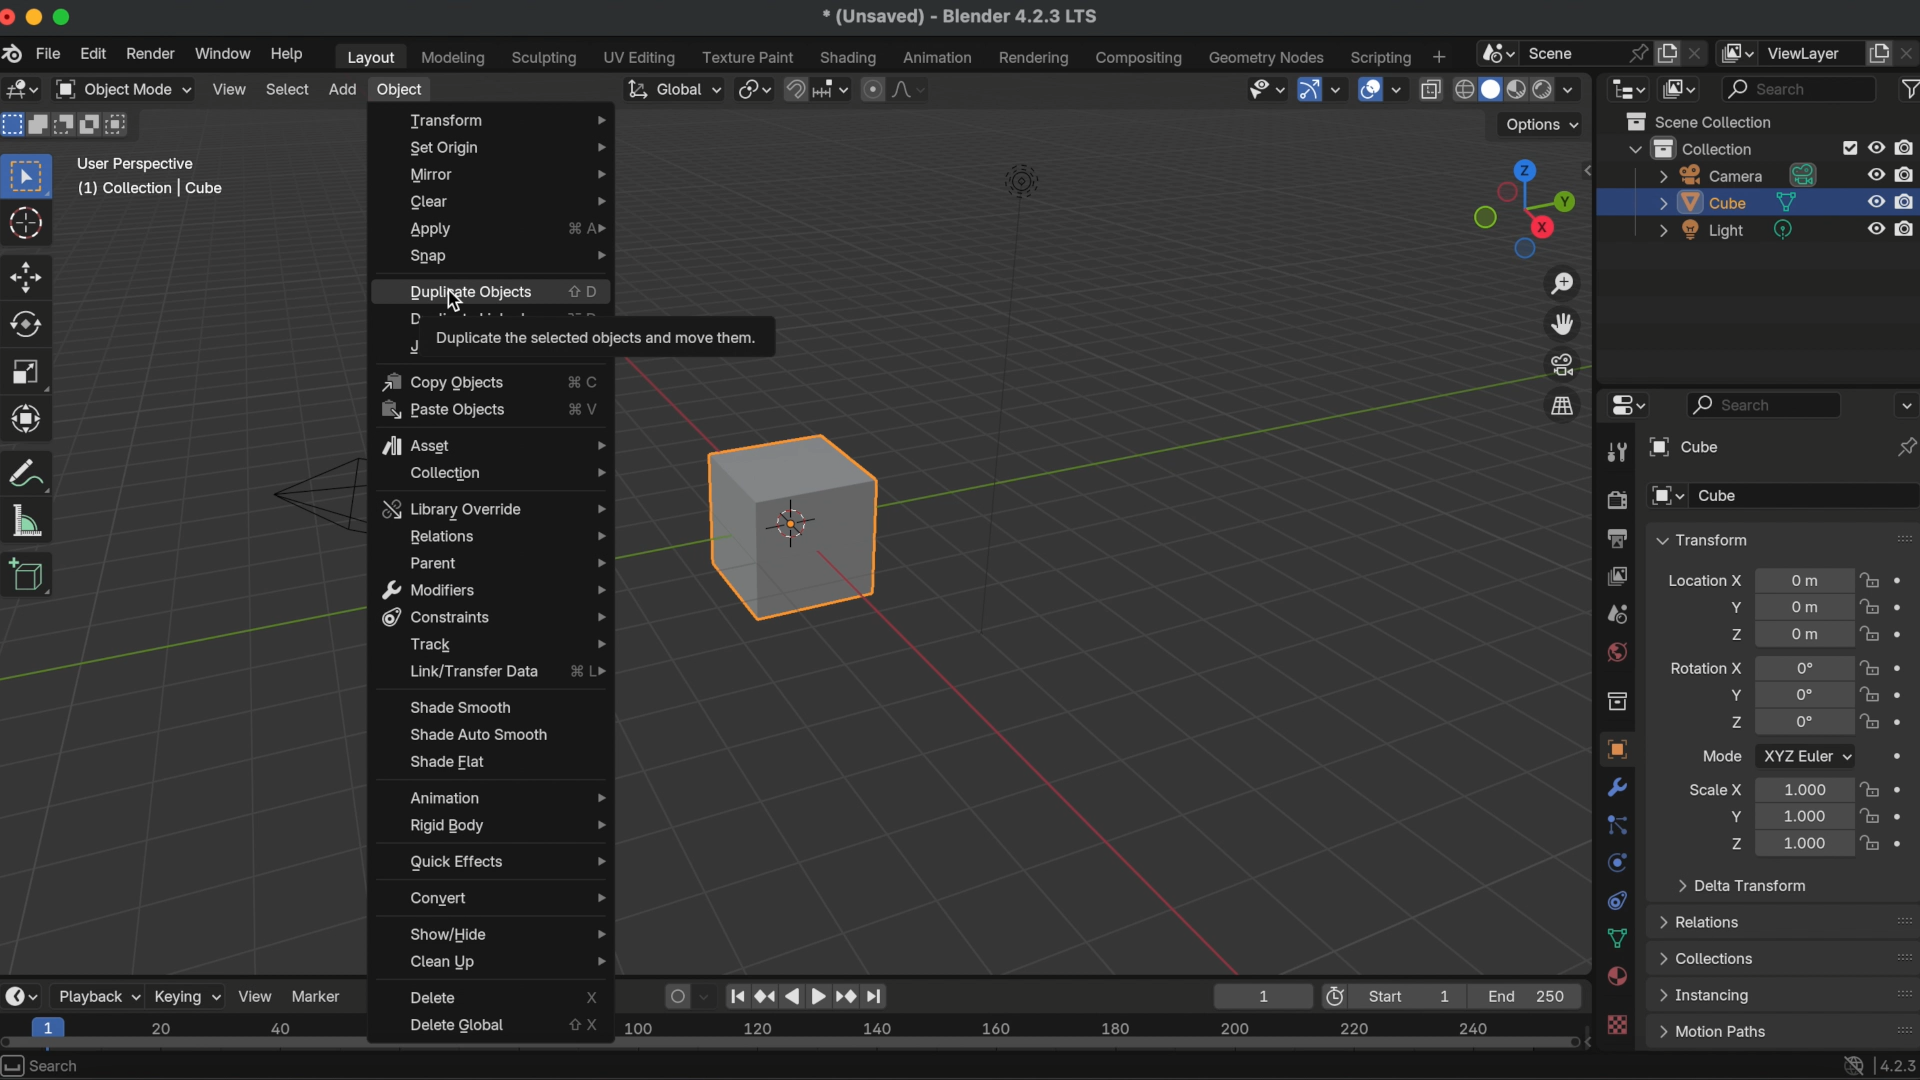  I want to click on rotate, so click(30, 325).